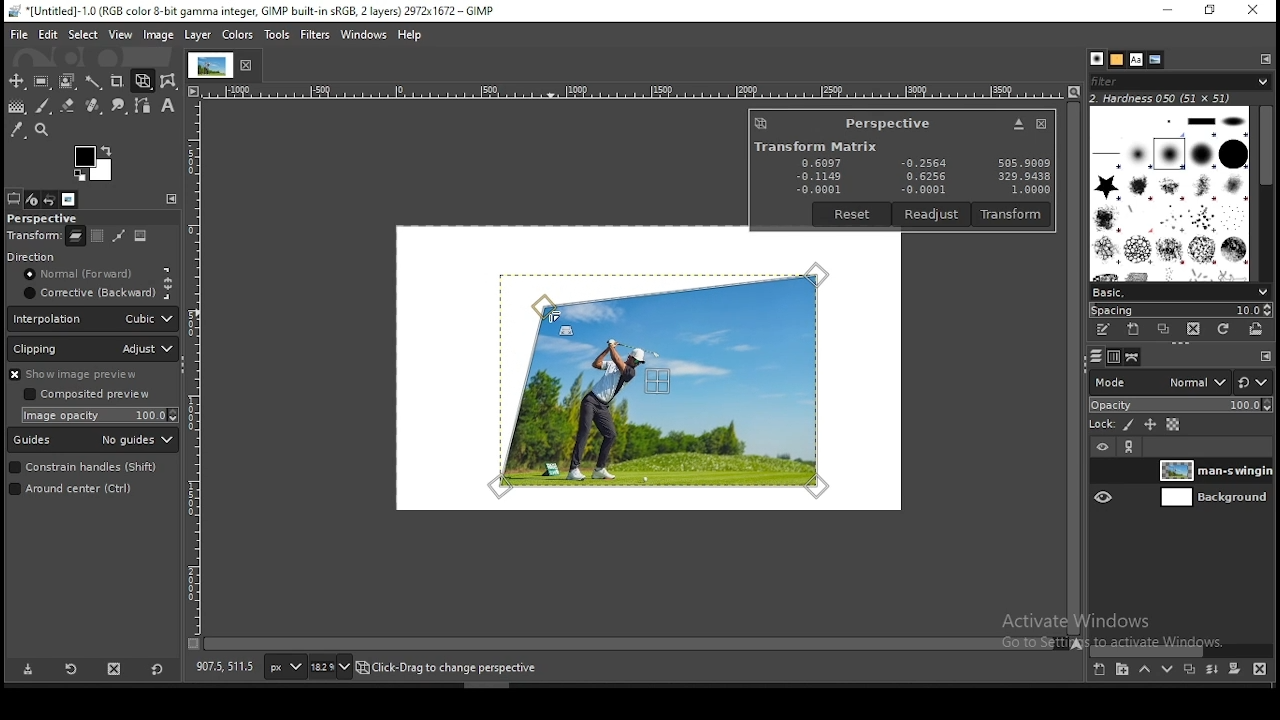  What do you see at coordinates (1116, 59) in the screenshot?
I see `patterns` at bounding box center [1116, 59].